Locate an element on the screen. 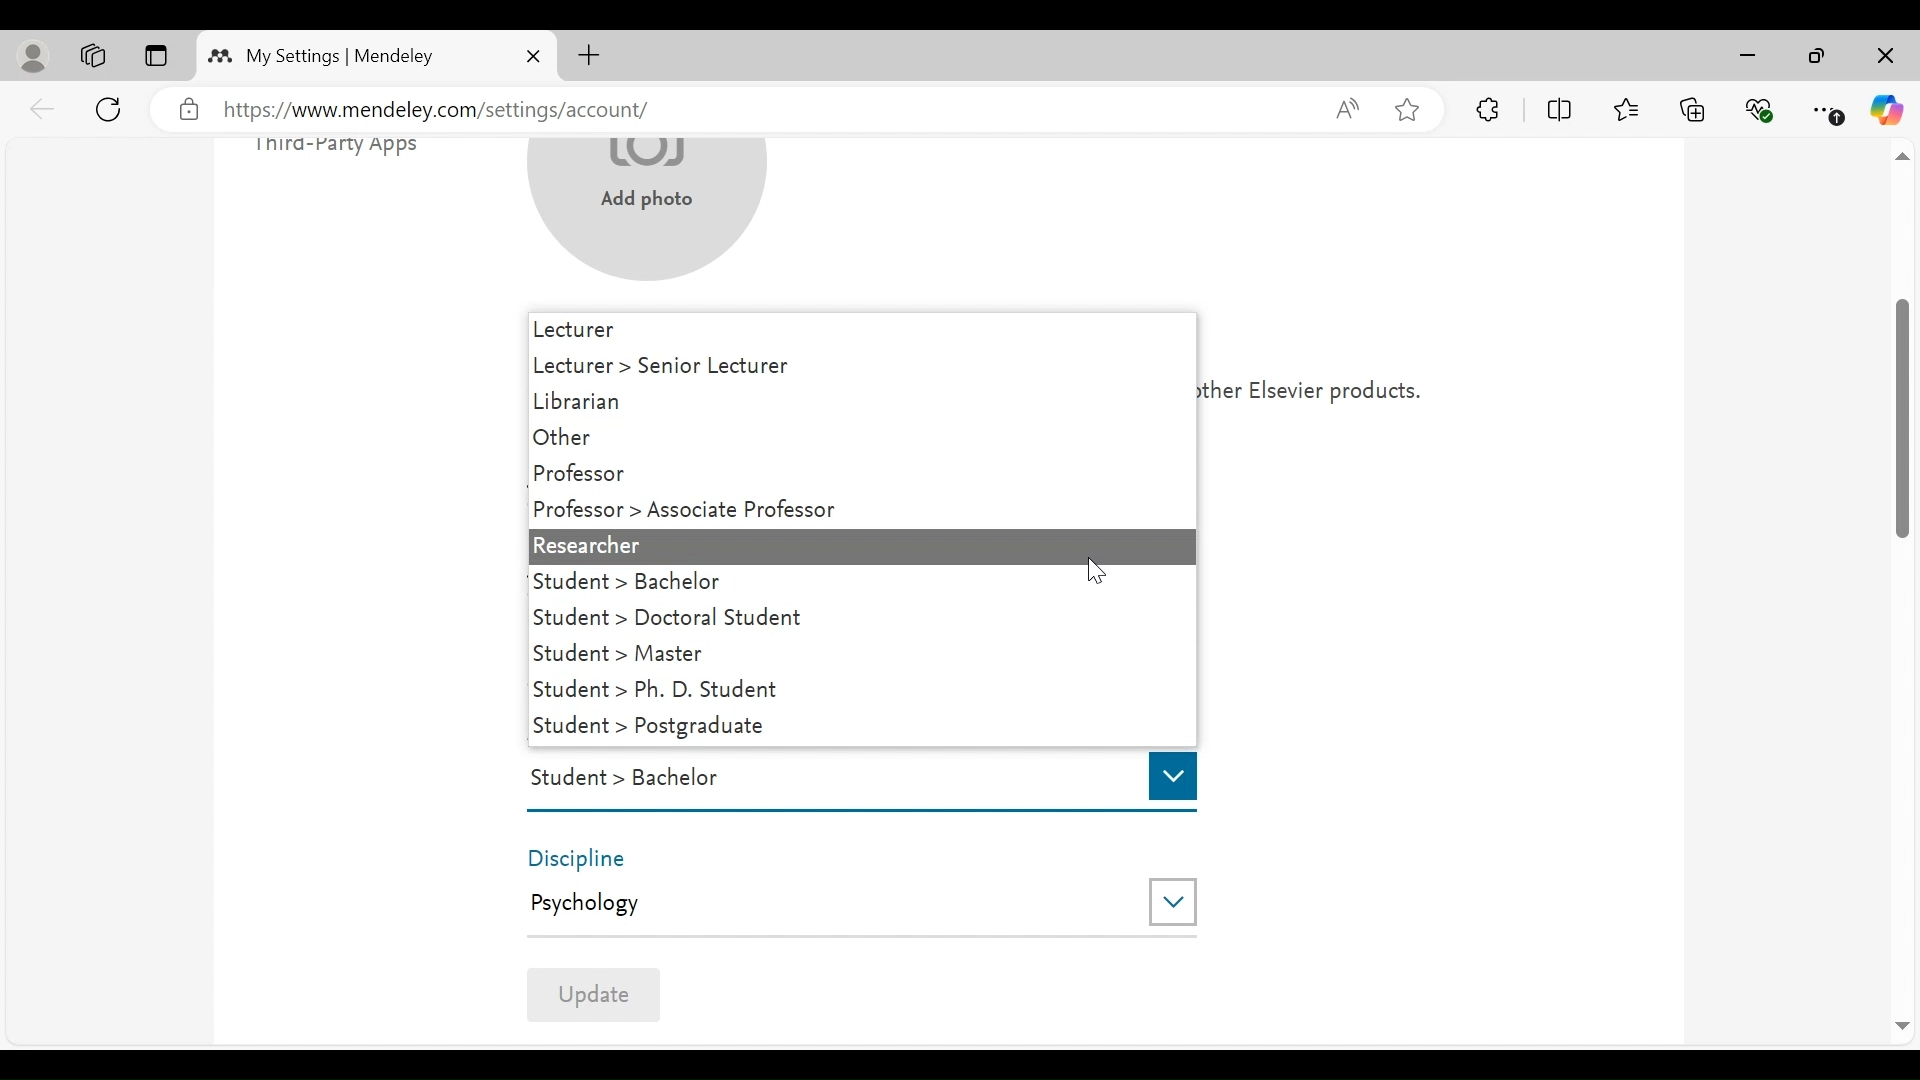 The image size is (1920, 1080). Student > Postgraduate is located at coordinates (859, 727).